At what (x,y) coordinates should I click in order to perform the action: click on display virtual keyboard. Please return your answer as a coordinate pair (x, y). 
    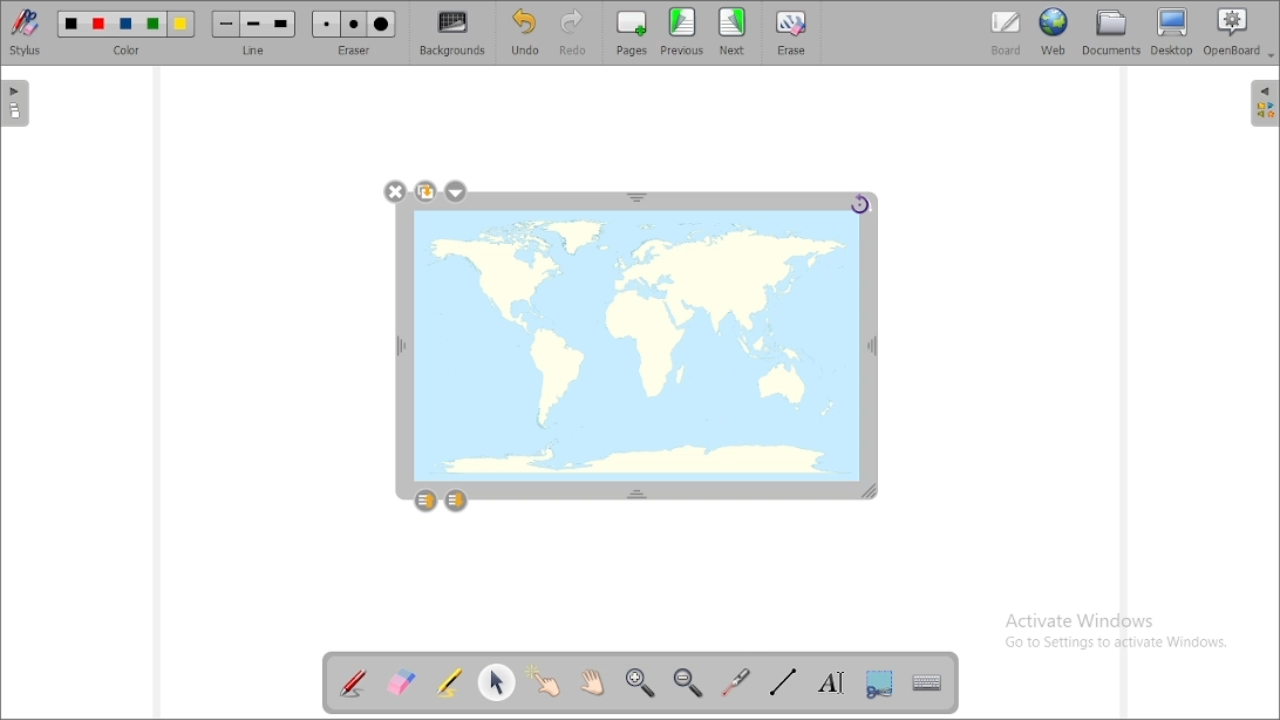
    Looking at the image, I should click on (926, 682).